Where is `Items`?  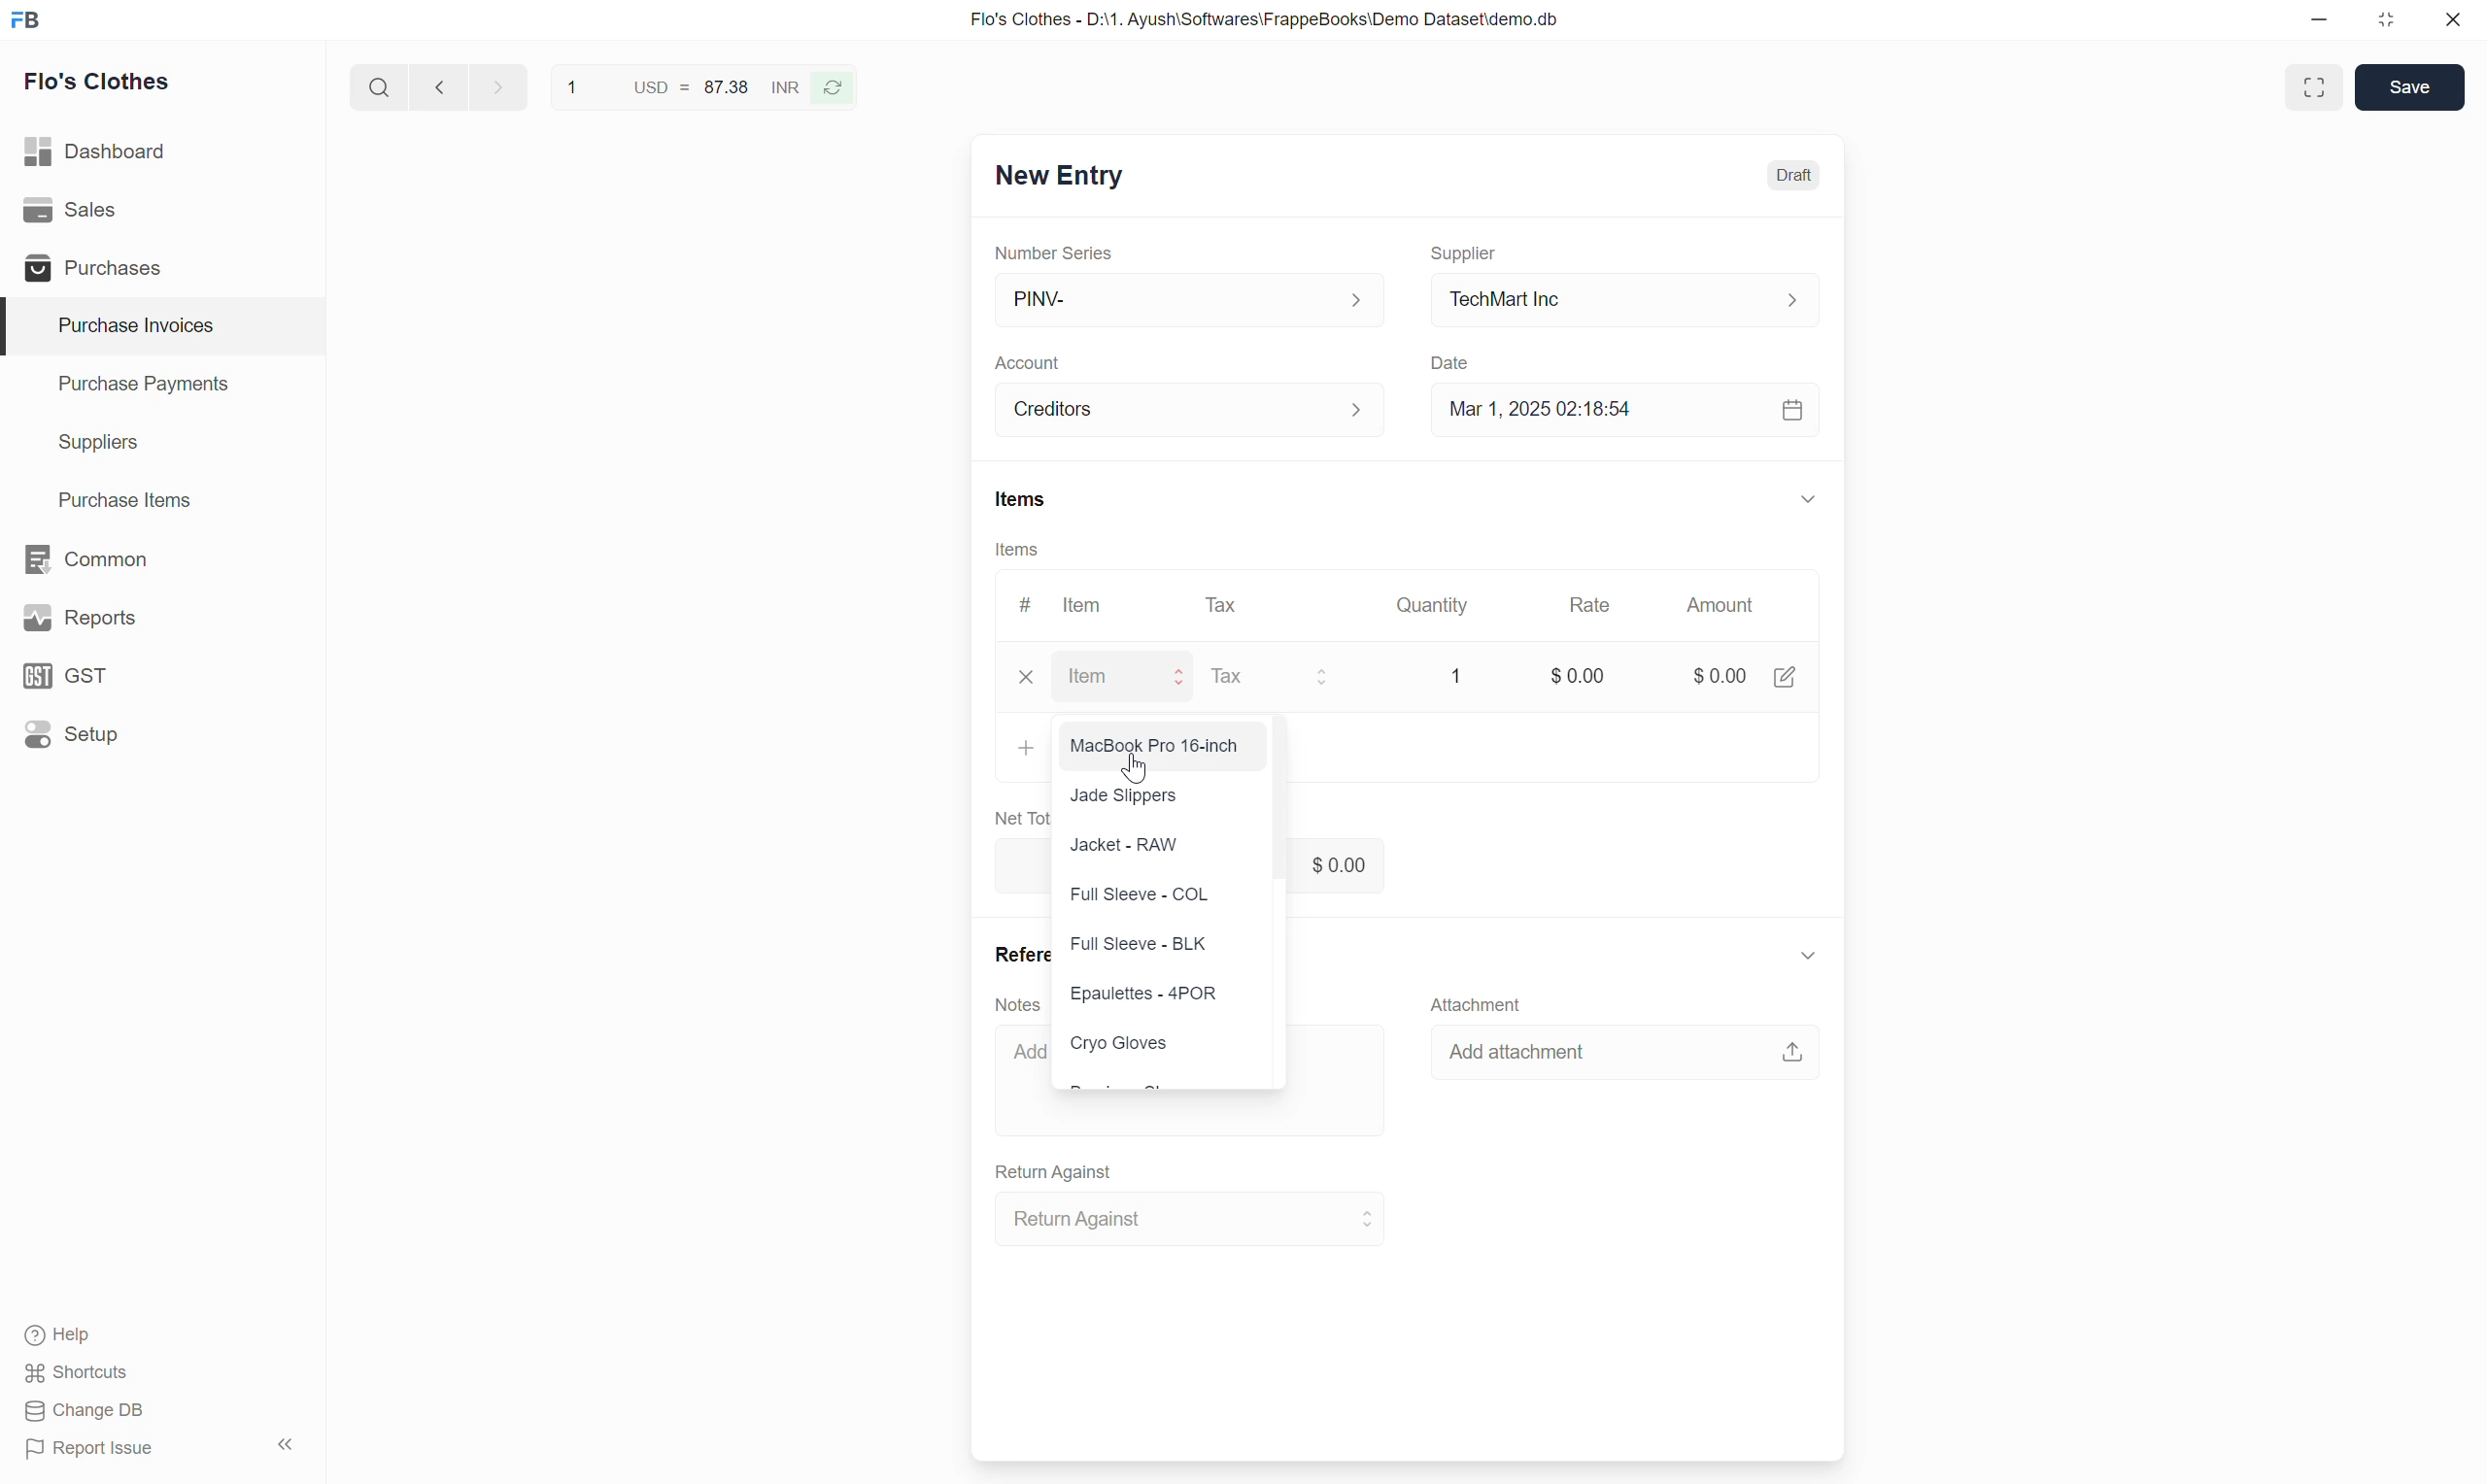 Items is located at coordinates (1017, 549).